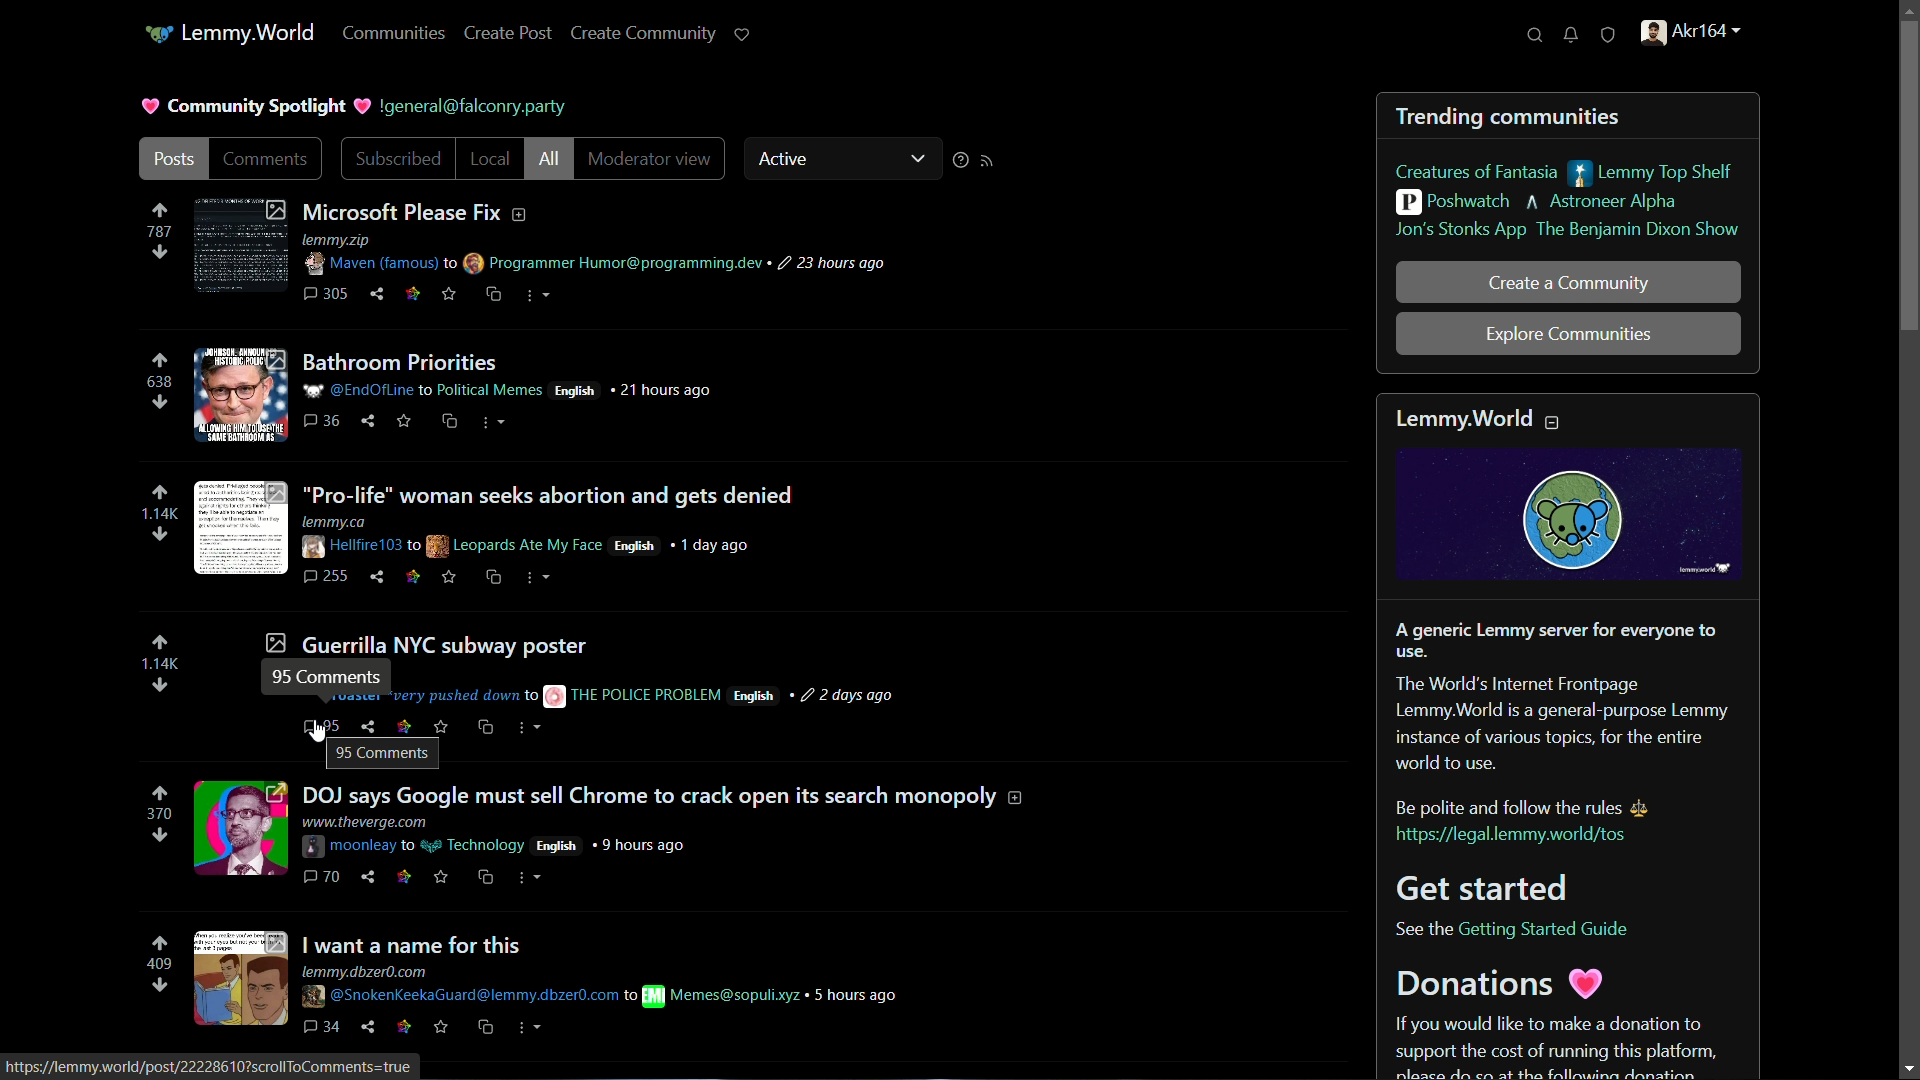  Describe the element at coordinates (241, 104) in the screenshot. I see `community spotlight` at that location.